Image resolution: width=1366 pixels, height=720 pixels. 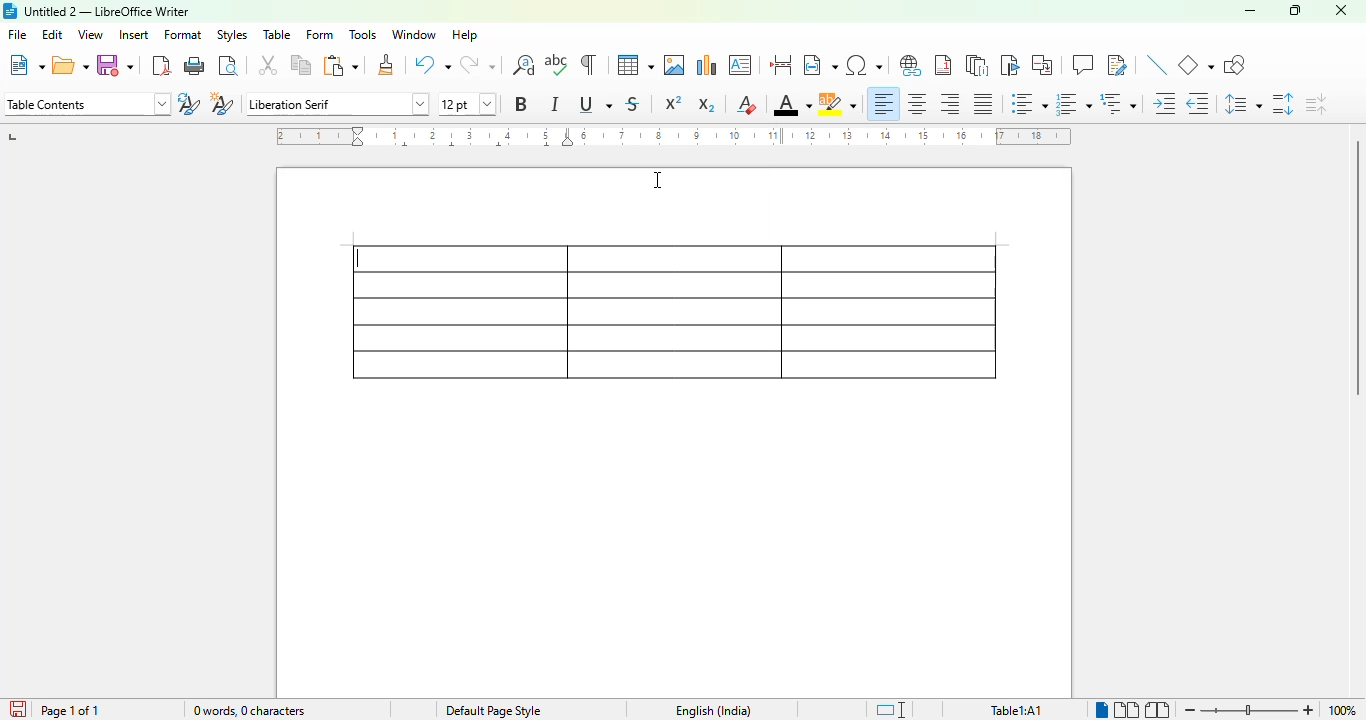 I want to click on maximize, so click(x=1297, y=10).